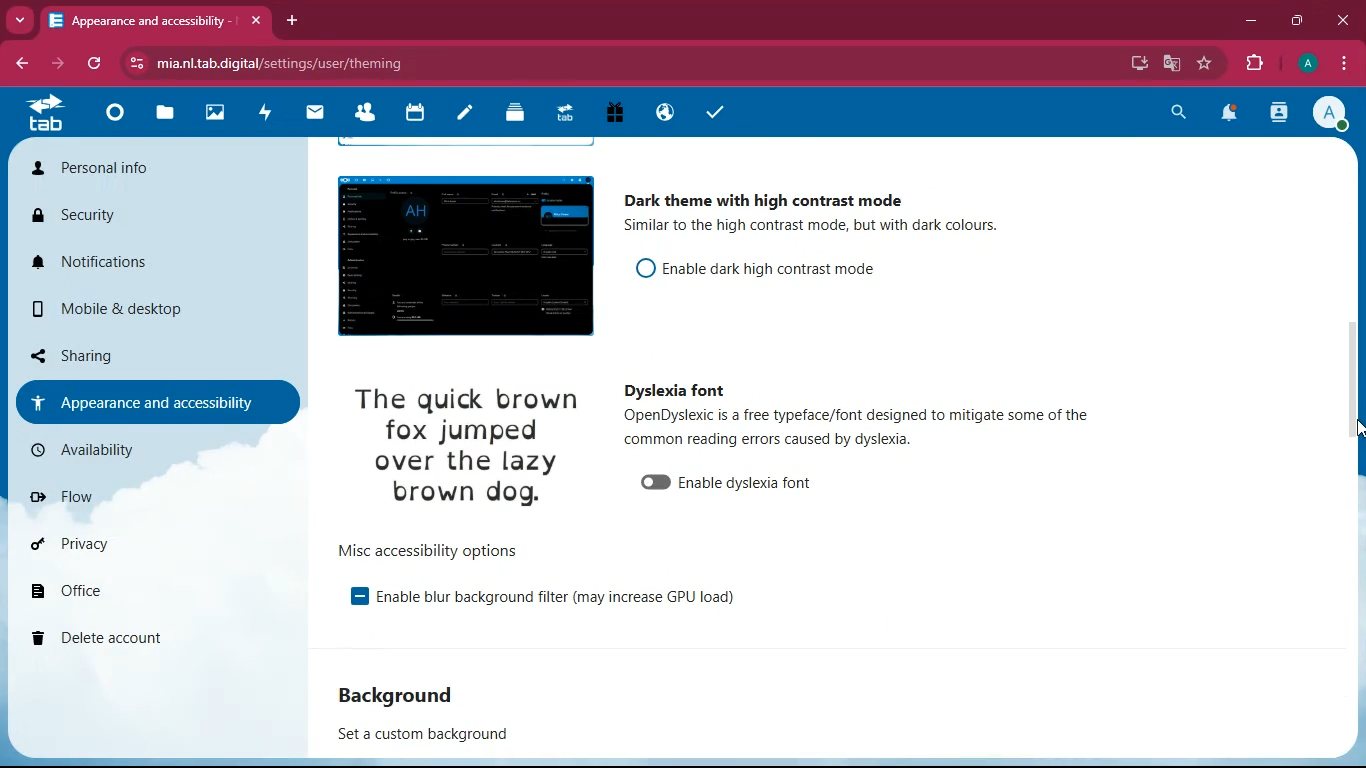  I want to click on extensions, so click(1255, 64).